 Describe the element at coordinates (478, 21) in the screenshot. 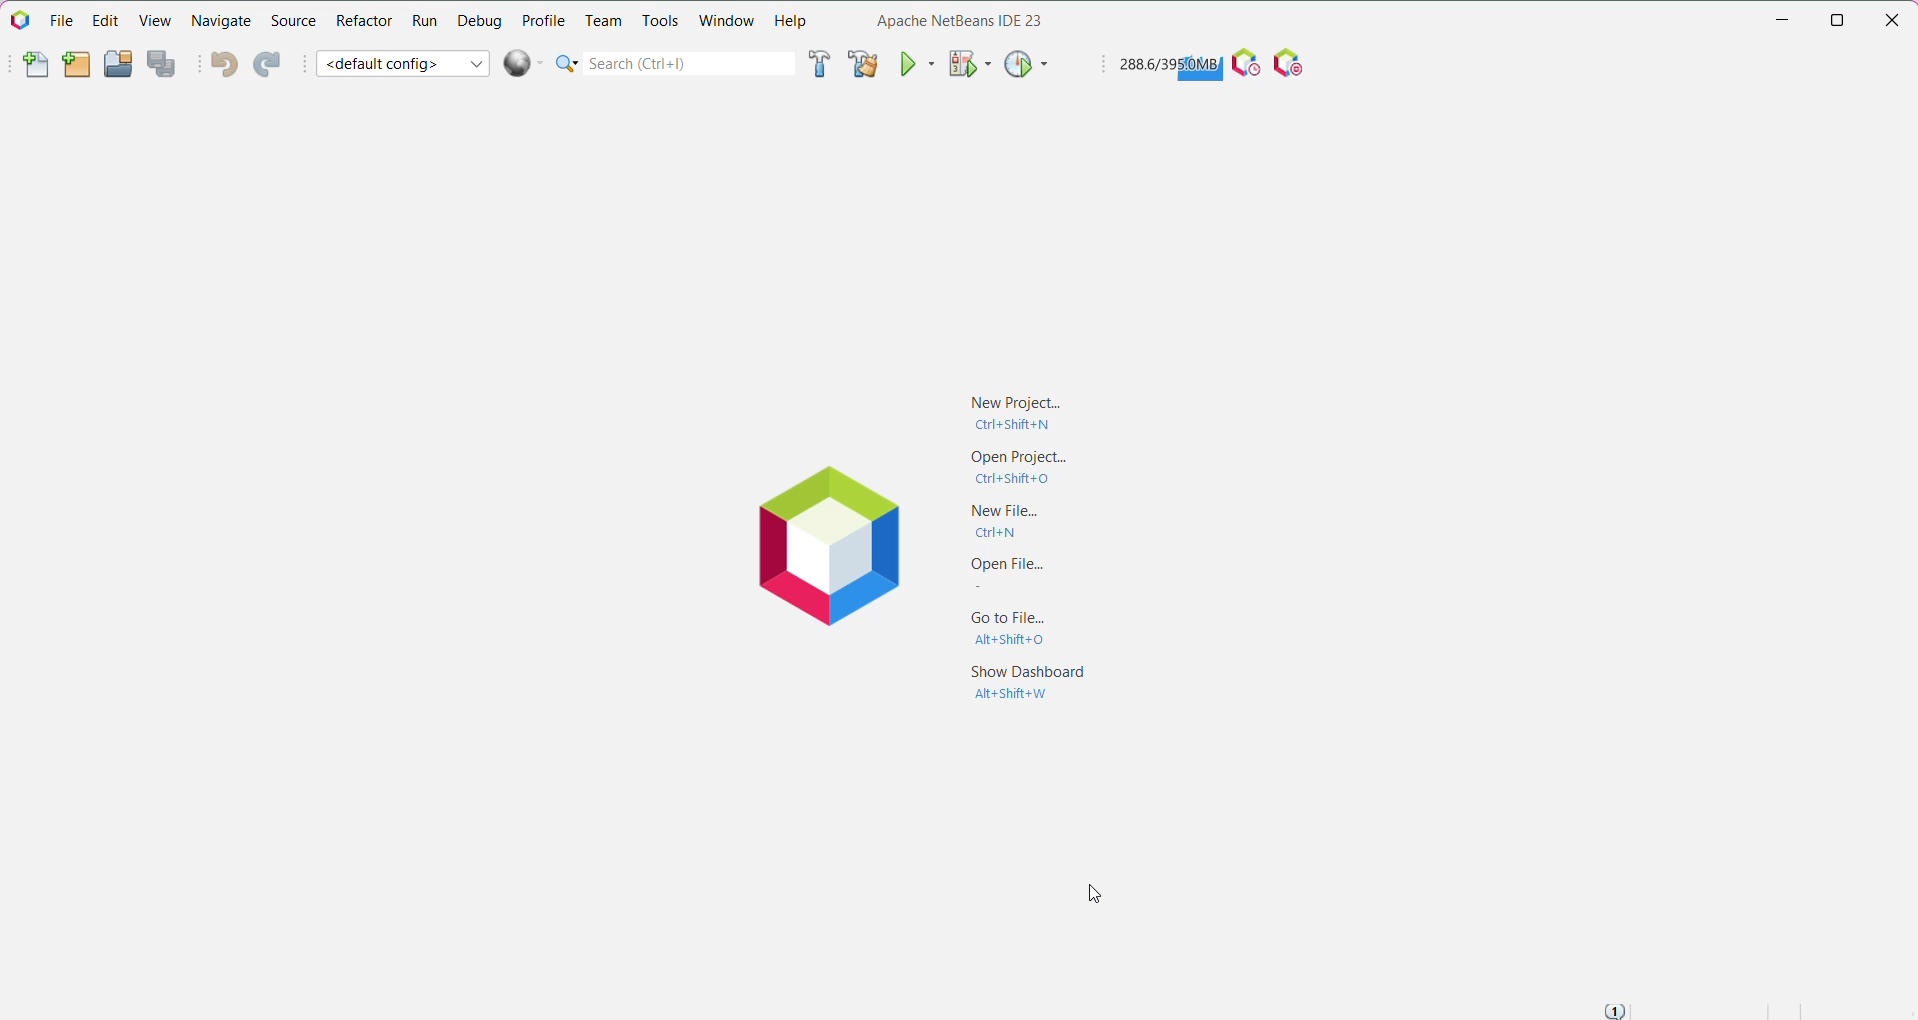

I see `Debug` at that location.